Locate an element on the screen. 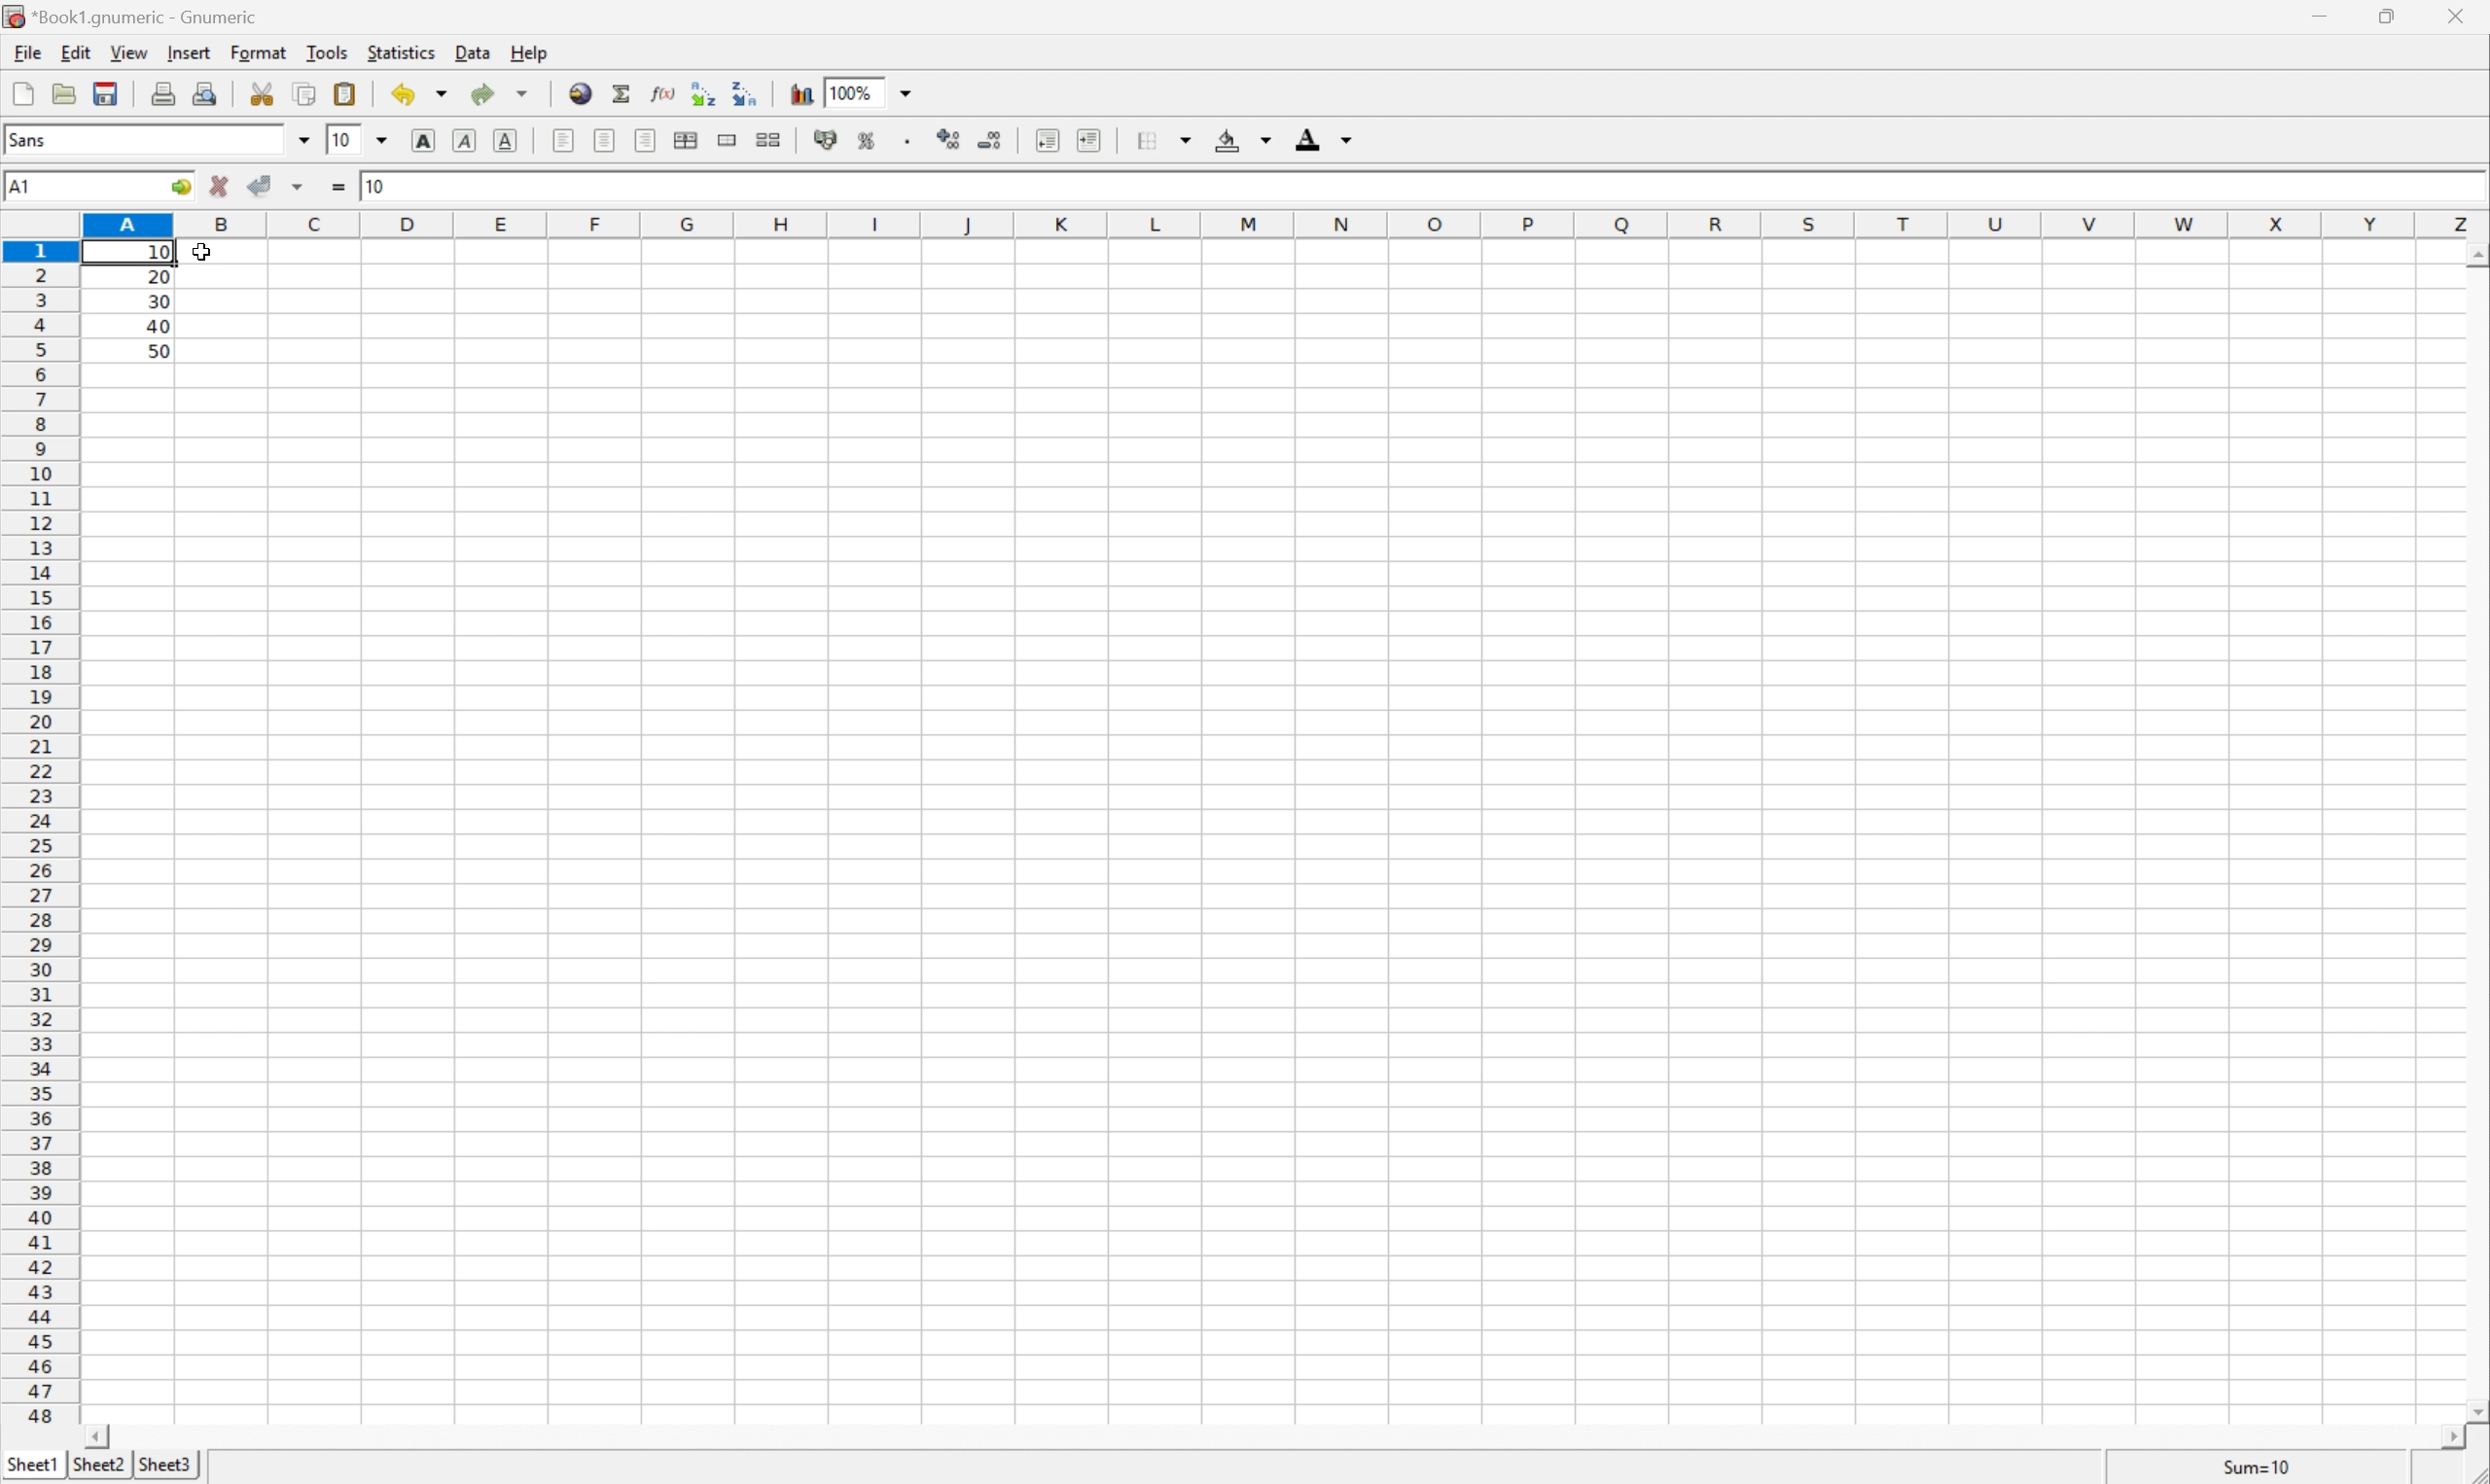  10 is located at coordinates (164, 254).